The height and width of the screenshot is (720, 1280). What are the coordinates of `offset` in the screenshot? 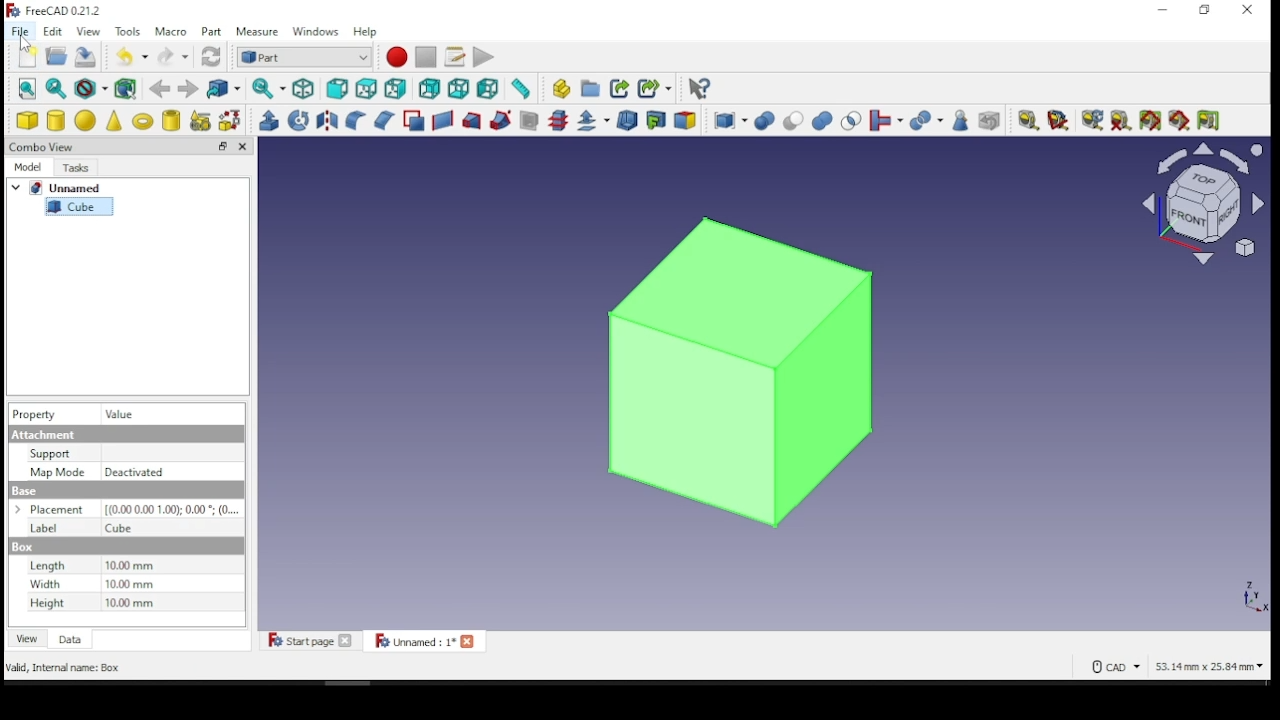 It's located at (594, 120).